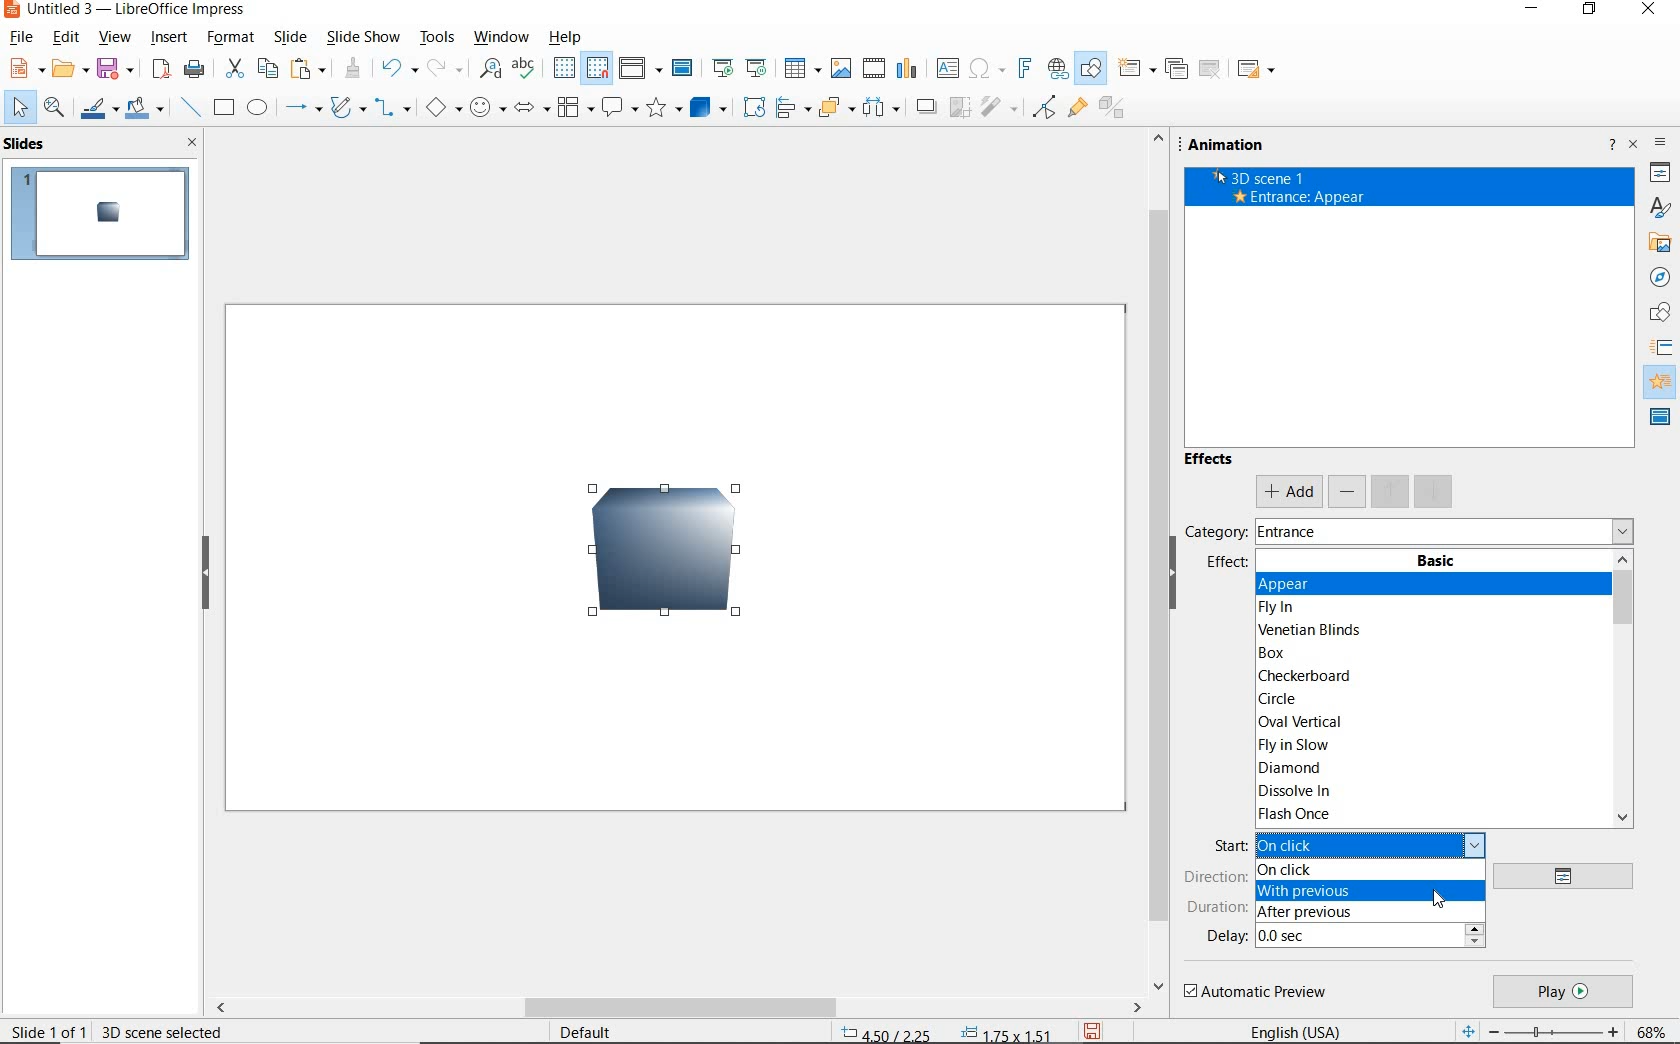  Describe the element at coordinates (1258, 70) in the screenshot. I see `slide layout` at that location.